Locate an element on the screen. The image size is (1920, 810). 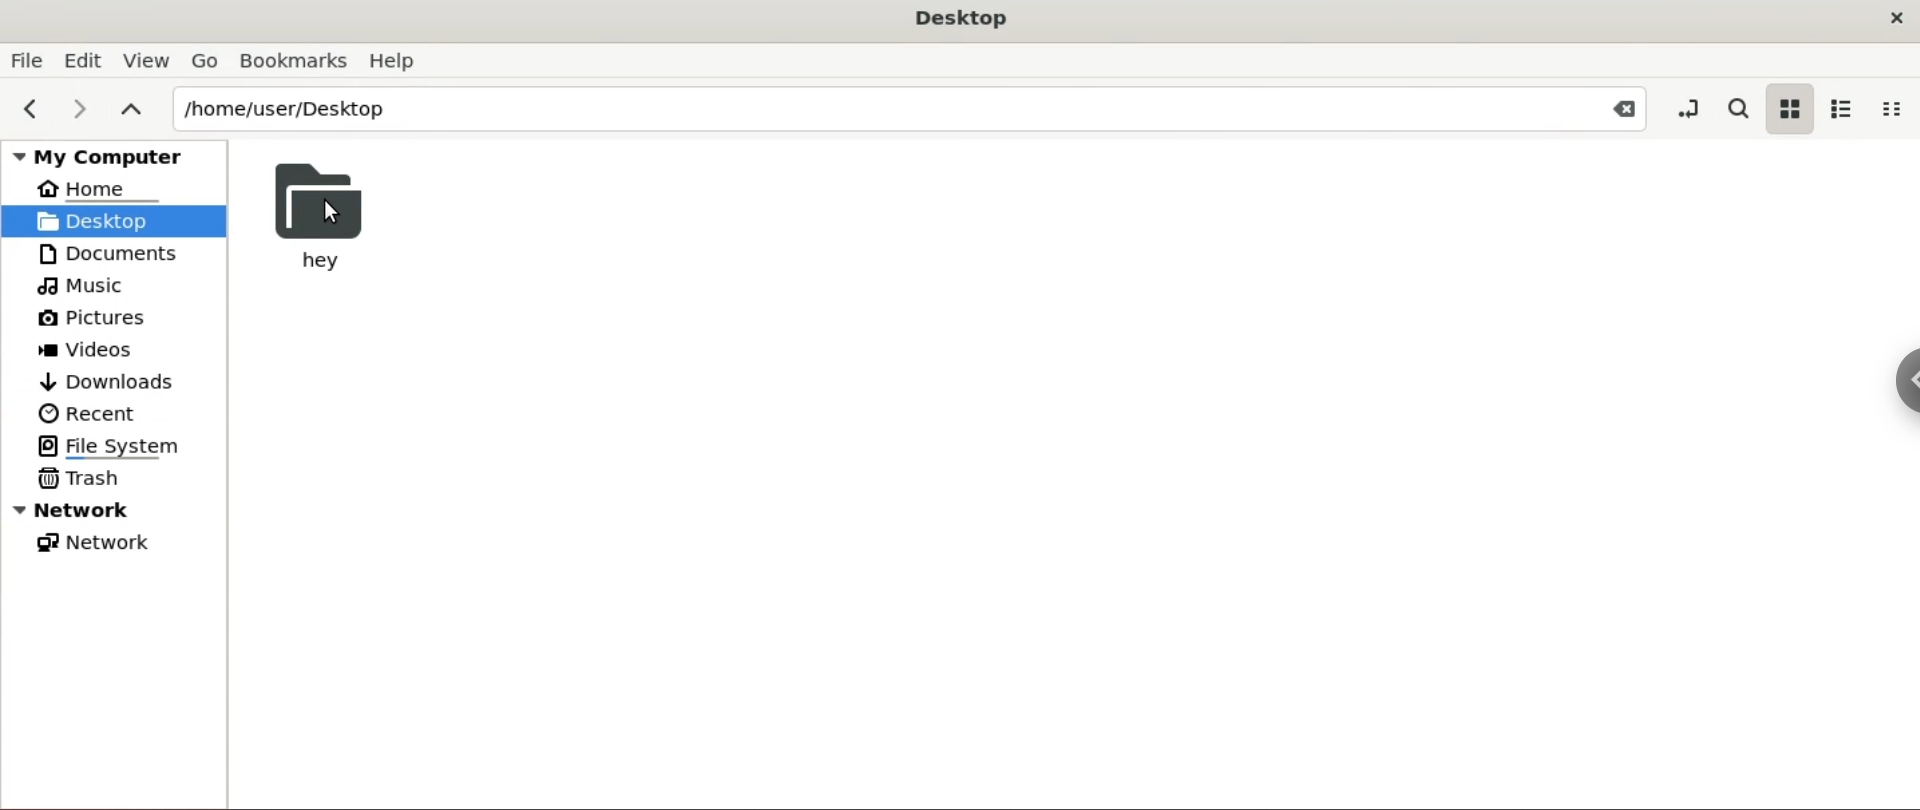
File System is located at coordinates (115, 444).